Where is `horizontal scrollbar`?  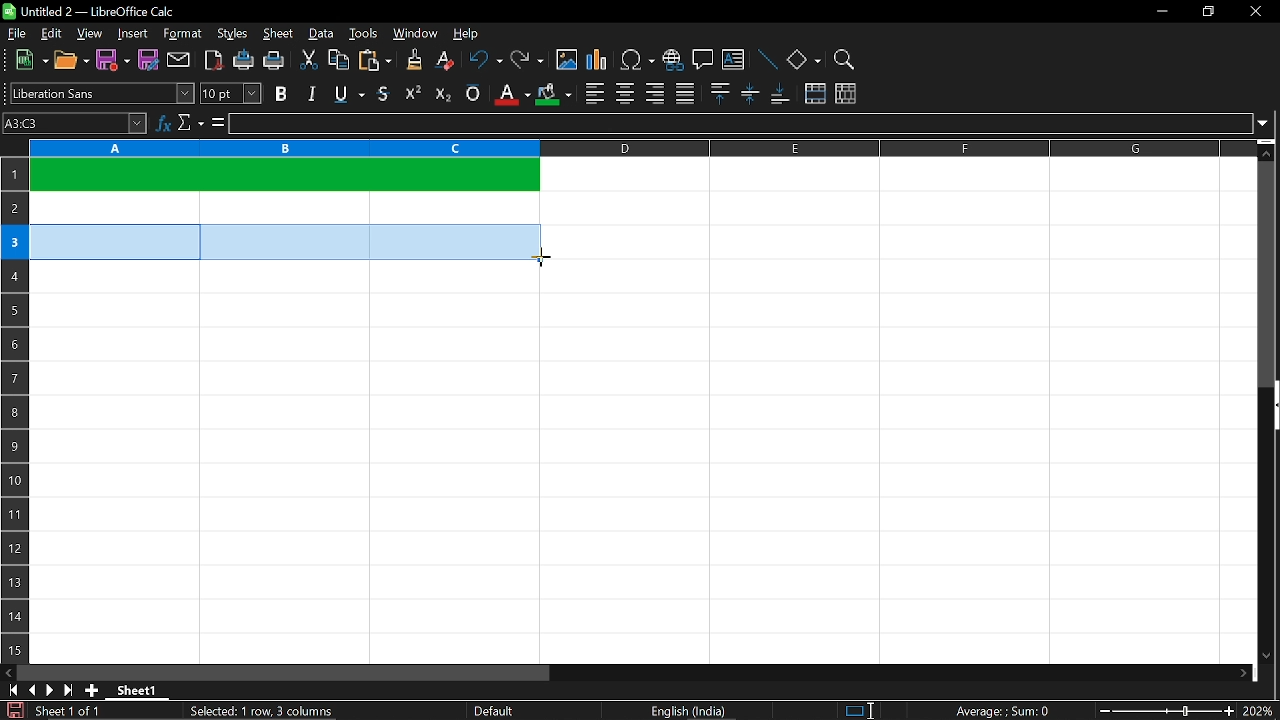
horizontal scrollbar is located at coordinates (284, 673).